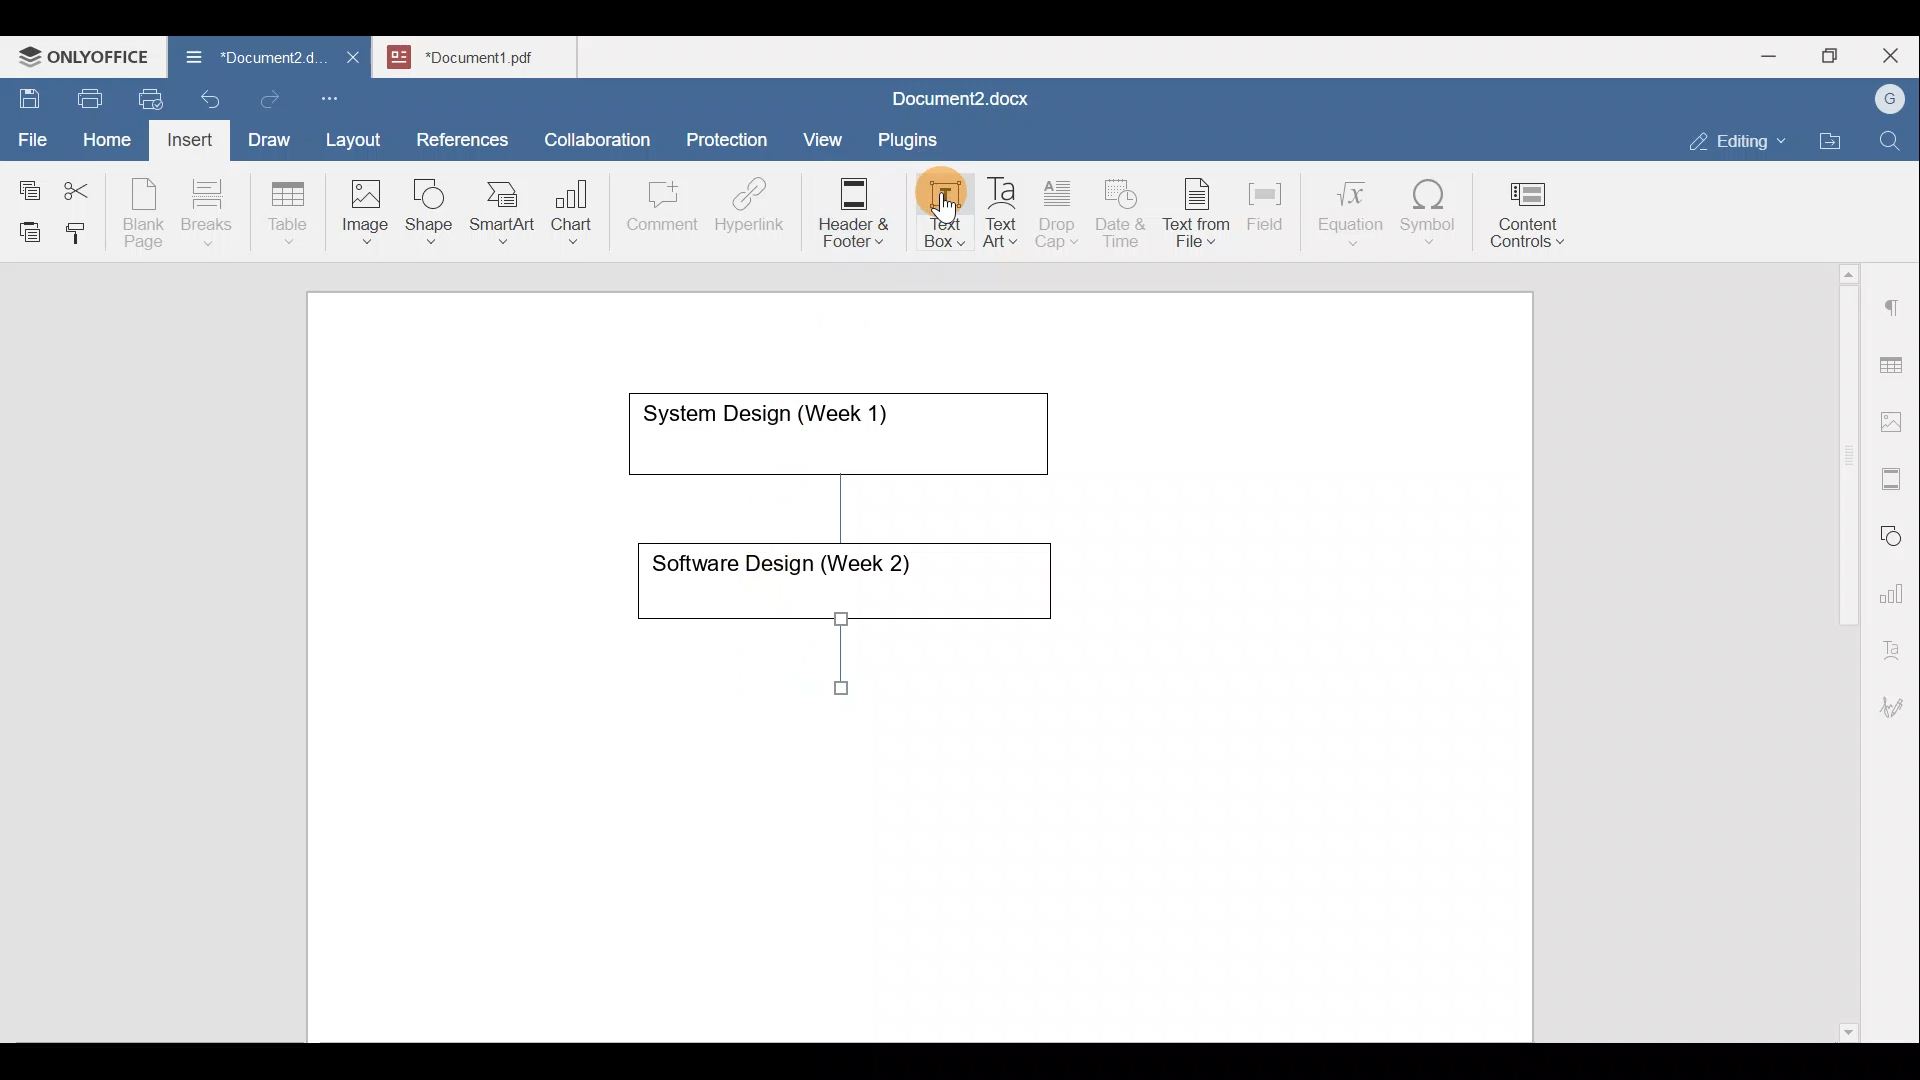 This screenshot has width=1920, height=1080. What do you see at coordinates (1894, 57) in the screenshot?
I see `Close` at bounding box center [1894, 57].